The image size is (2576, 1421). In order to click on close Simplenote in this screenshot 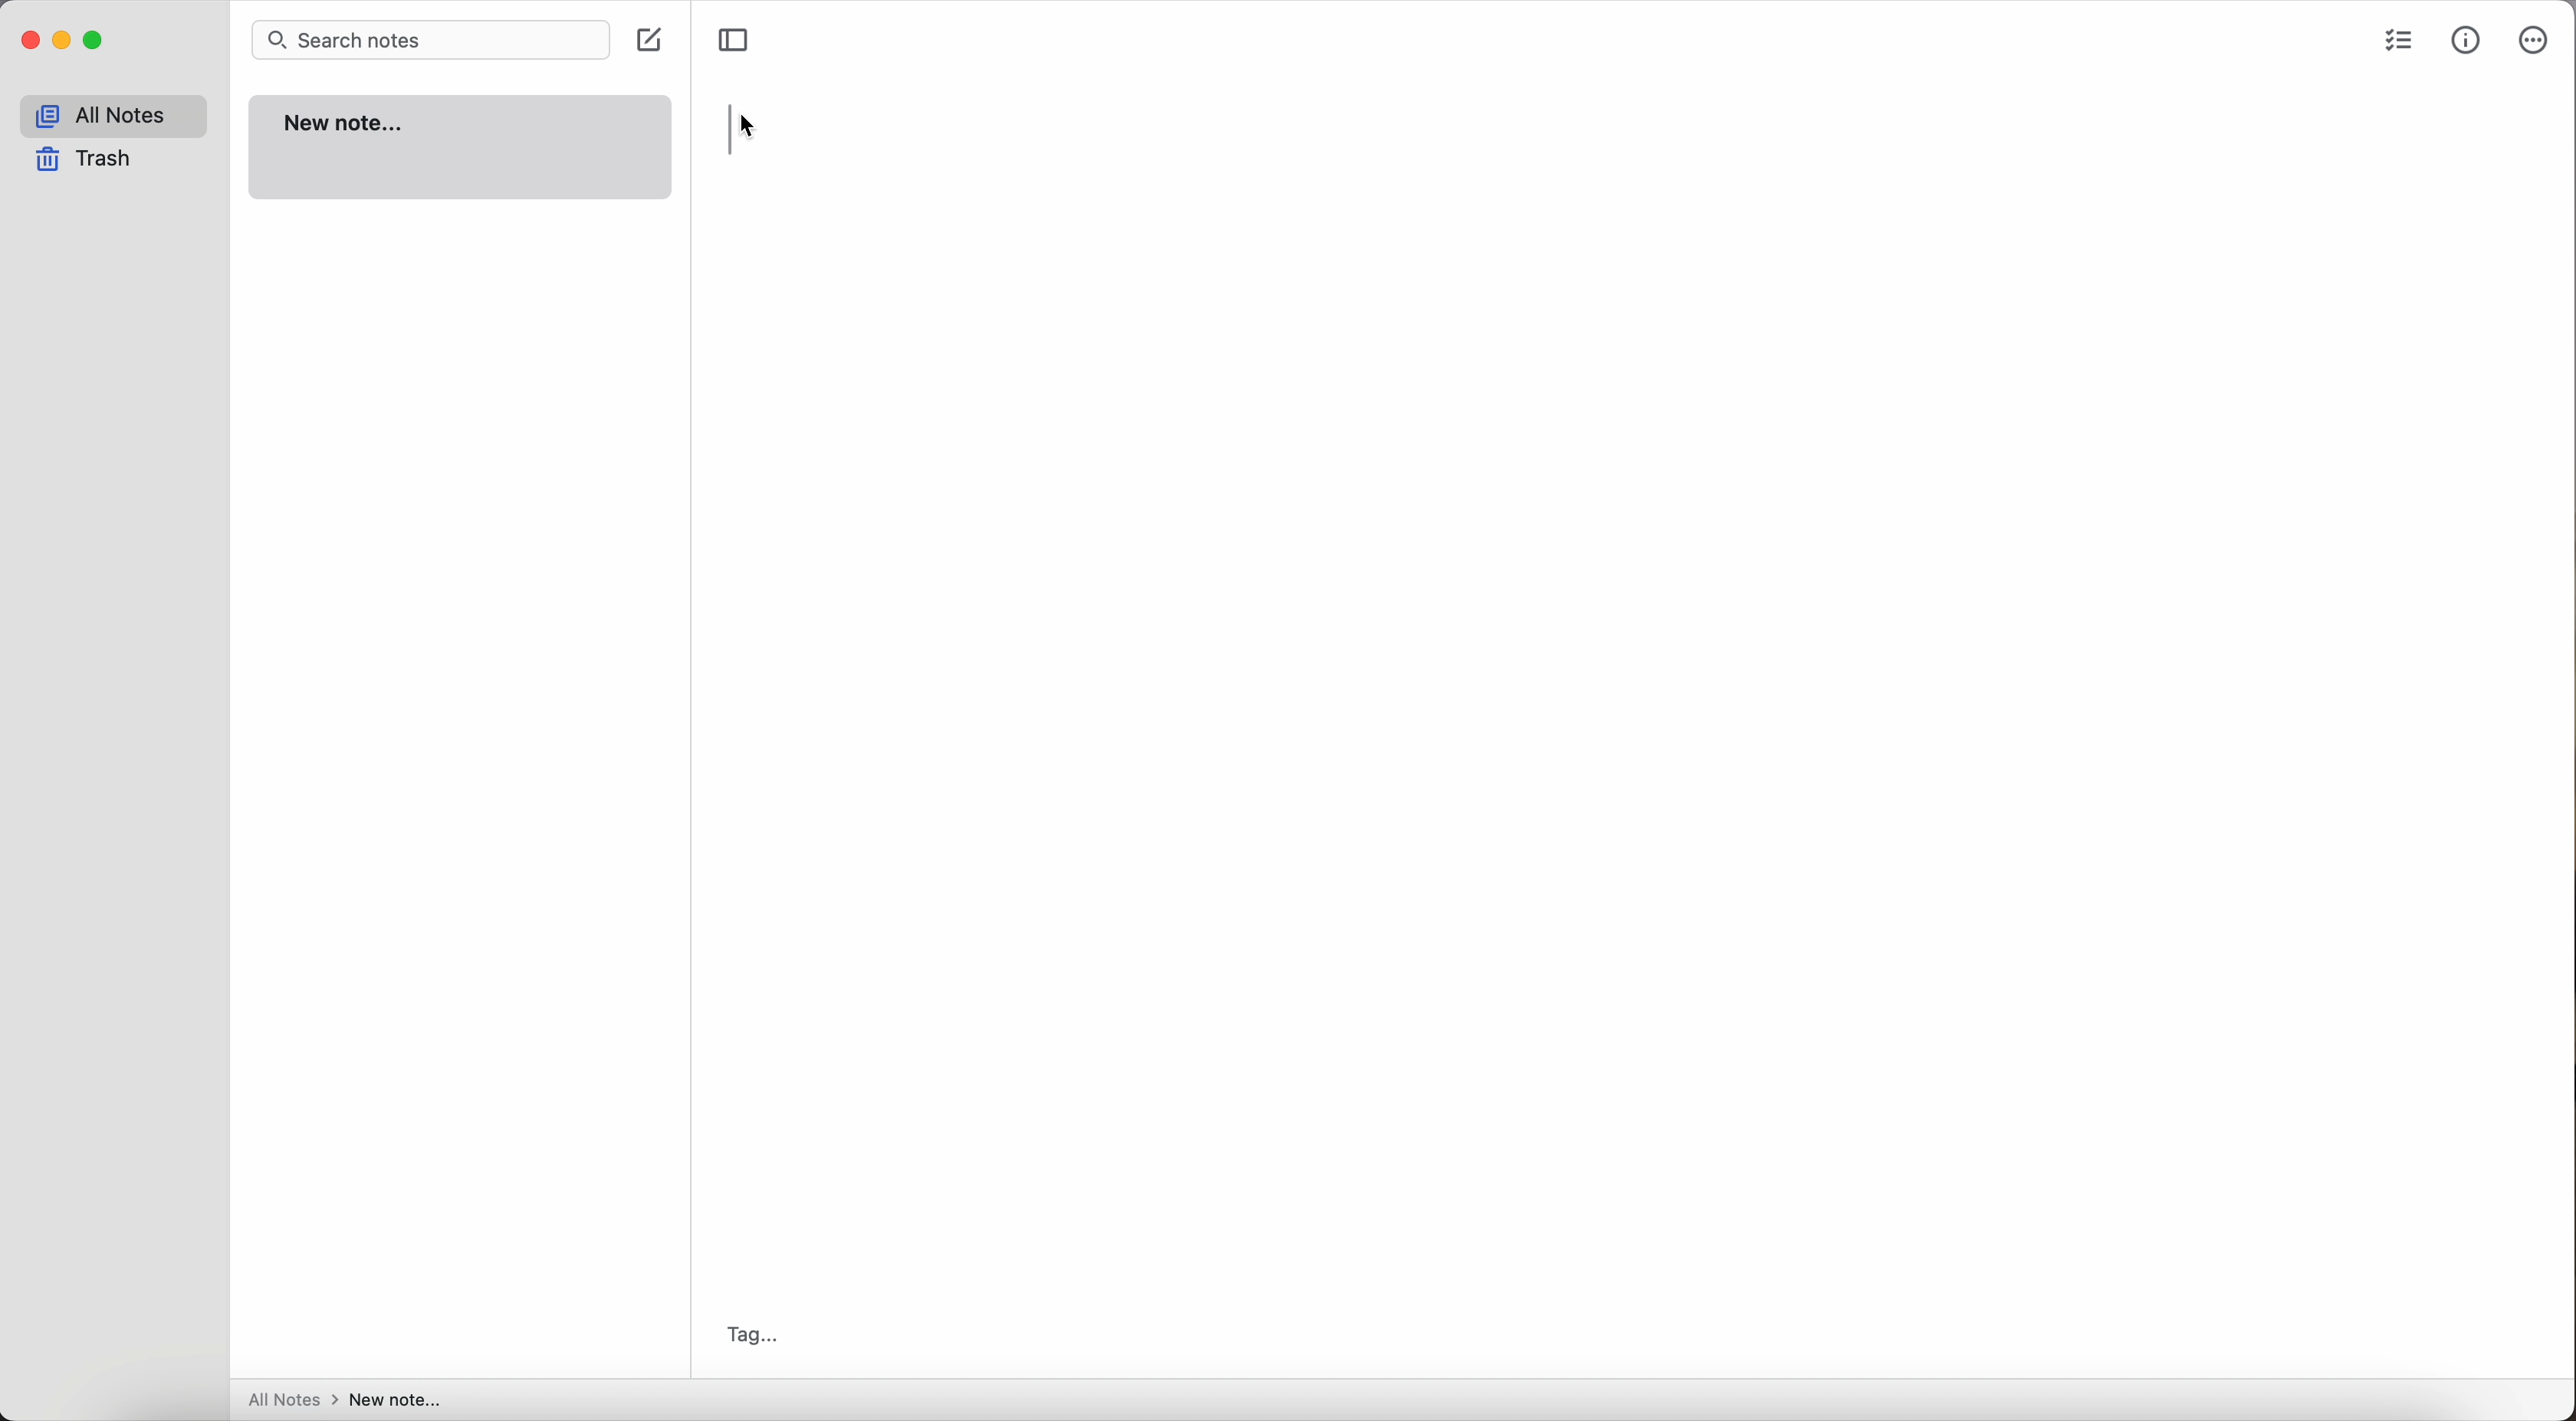, I will do `click(29, 41)`.